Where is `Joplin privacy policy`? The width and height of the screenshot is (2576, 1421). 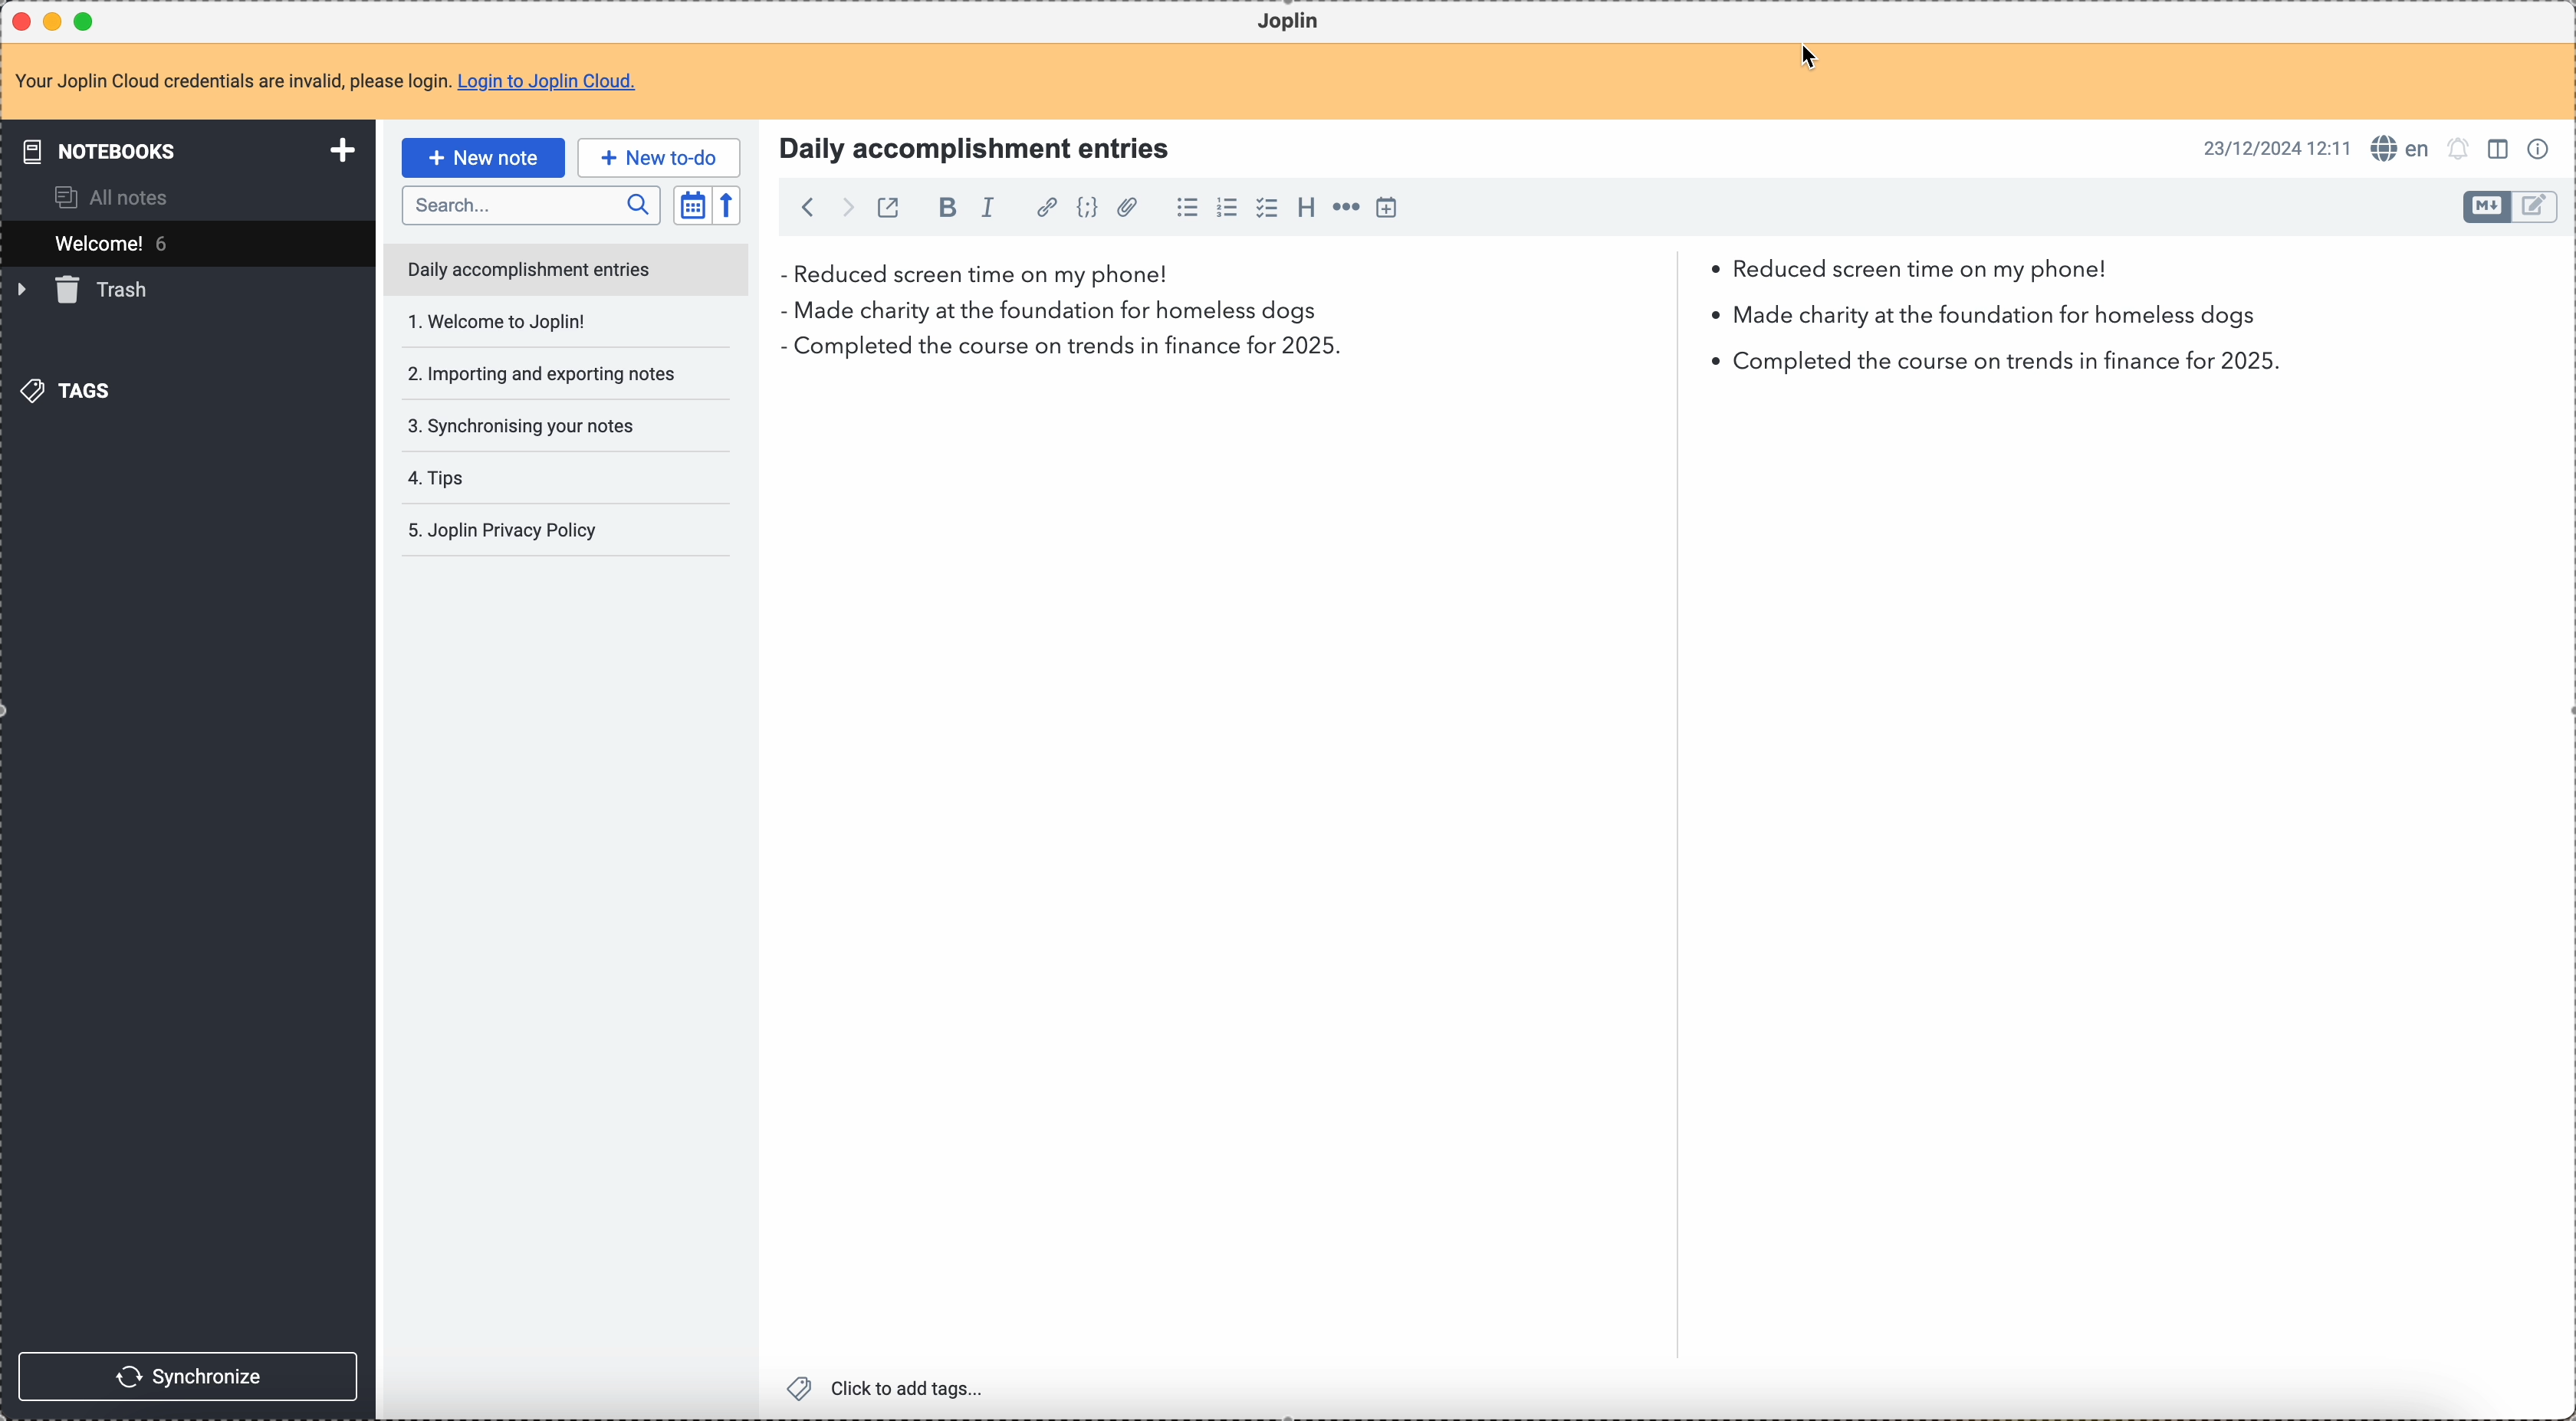 Joplin privacy policy is located at coordinates (501, 477).